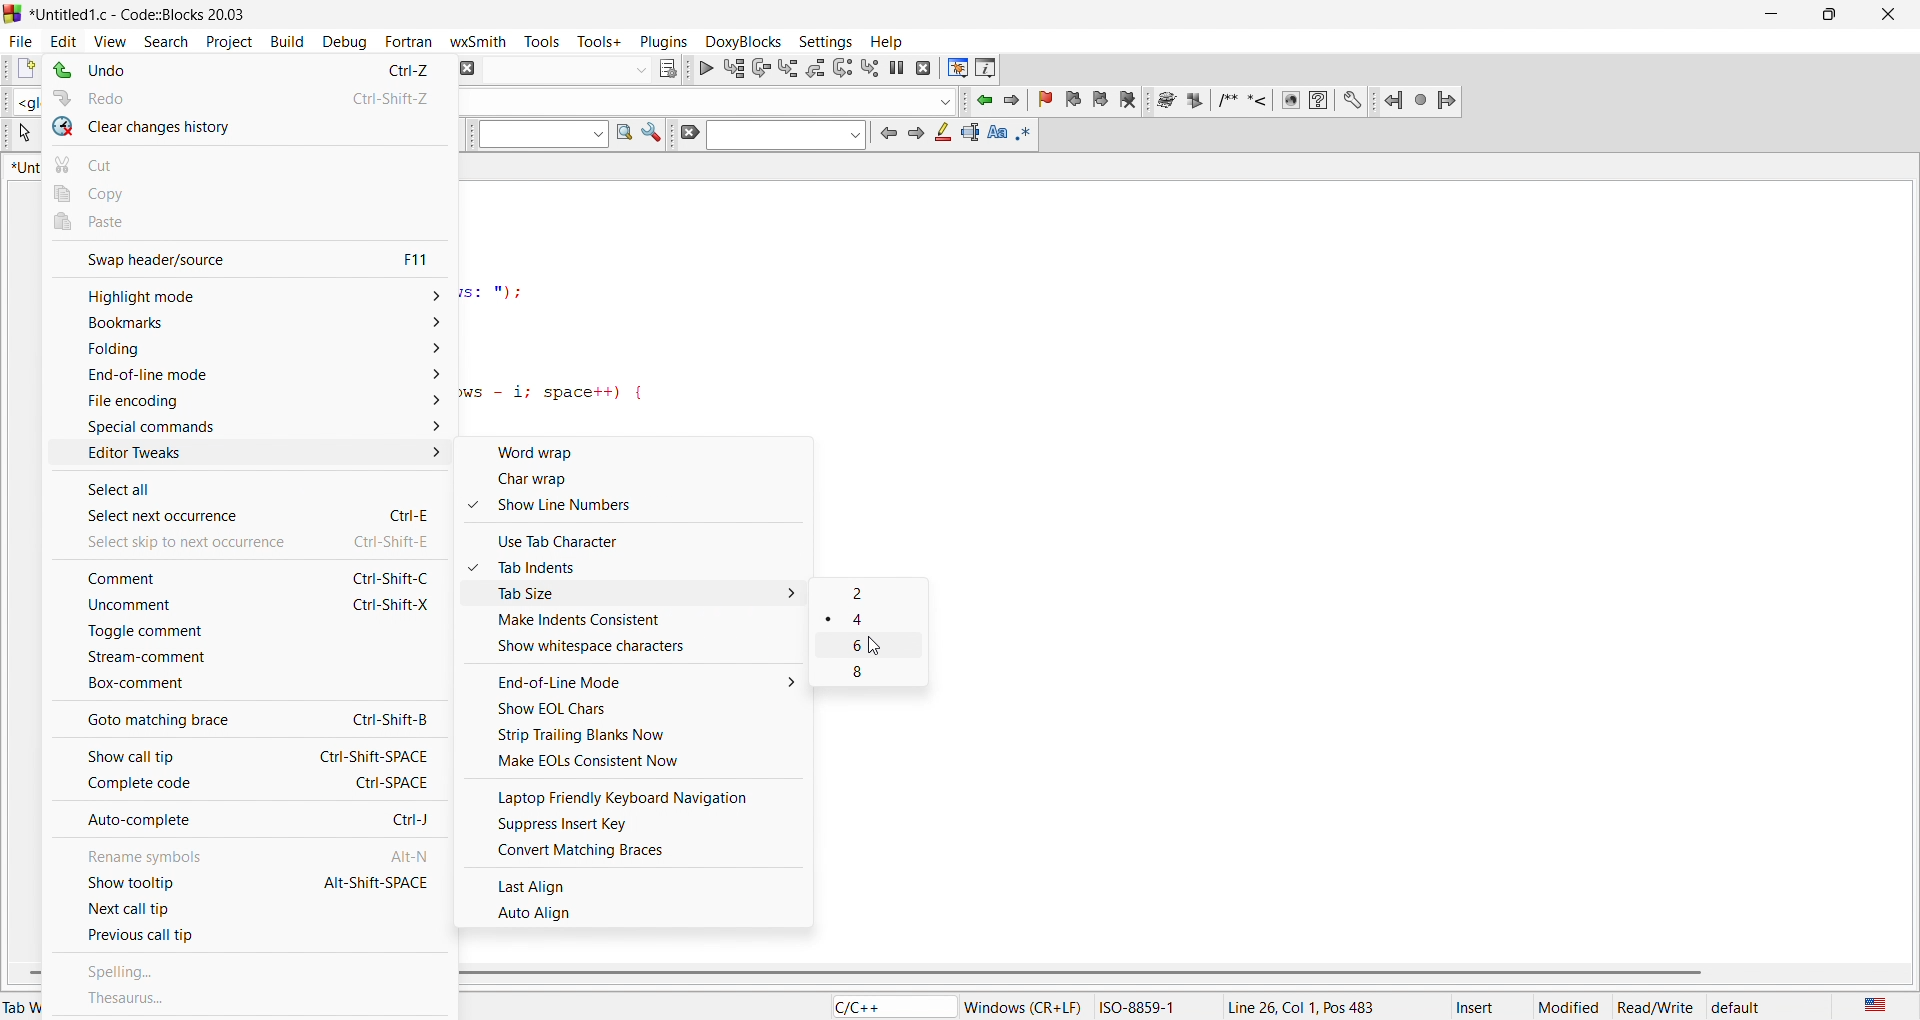 The width and height of the screenshot is (1920, 1020). What do you see at coordinates (759, 301) in the screenshot?
I see `code editor` at bounding box center [759, 301].